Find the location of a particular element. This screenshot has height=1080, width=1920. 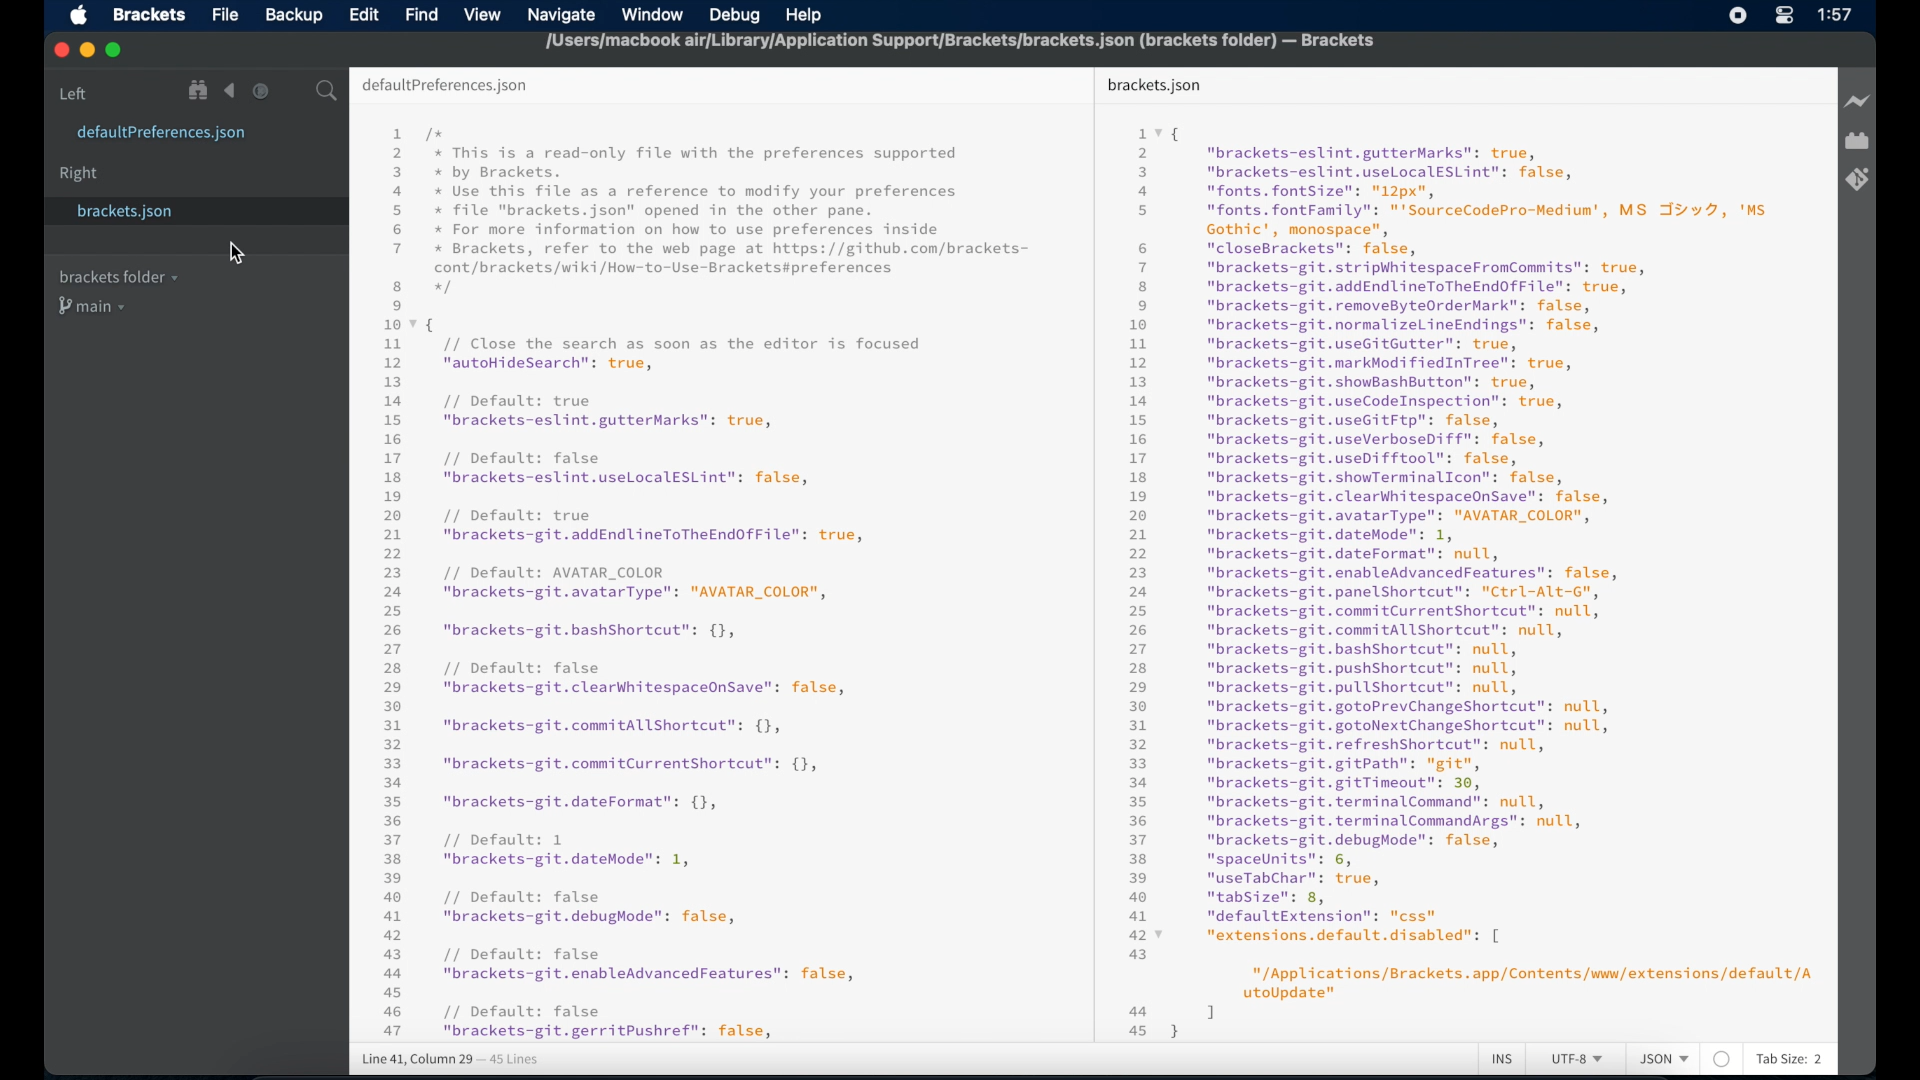

split editor vertical or horizontal is located at coordinates (293, 91).